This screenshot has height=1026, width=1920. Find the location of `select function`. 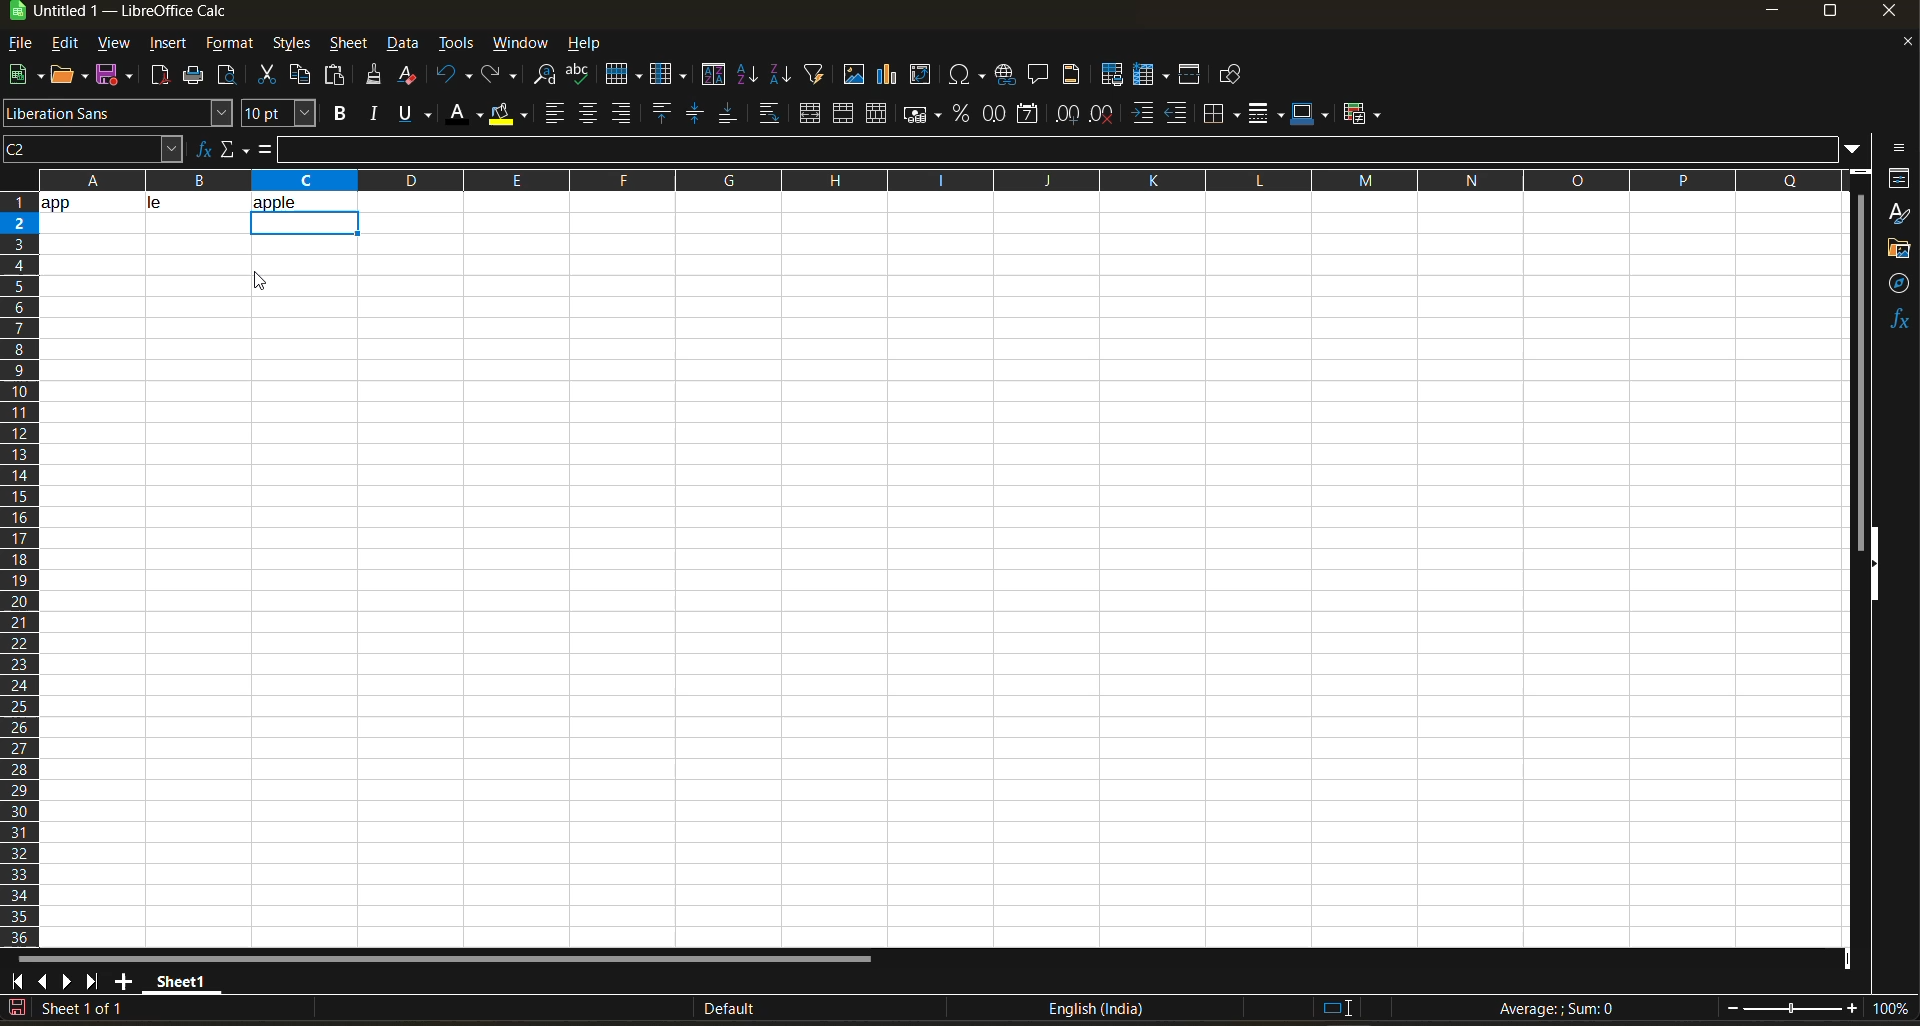

select function is located at coordinates (233, 147).